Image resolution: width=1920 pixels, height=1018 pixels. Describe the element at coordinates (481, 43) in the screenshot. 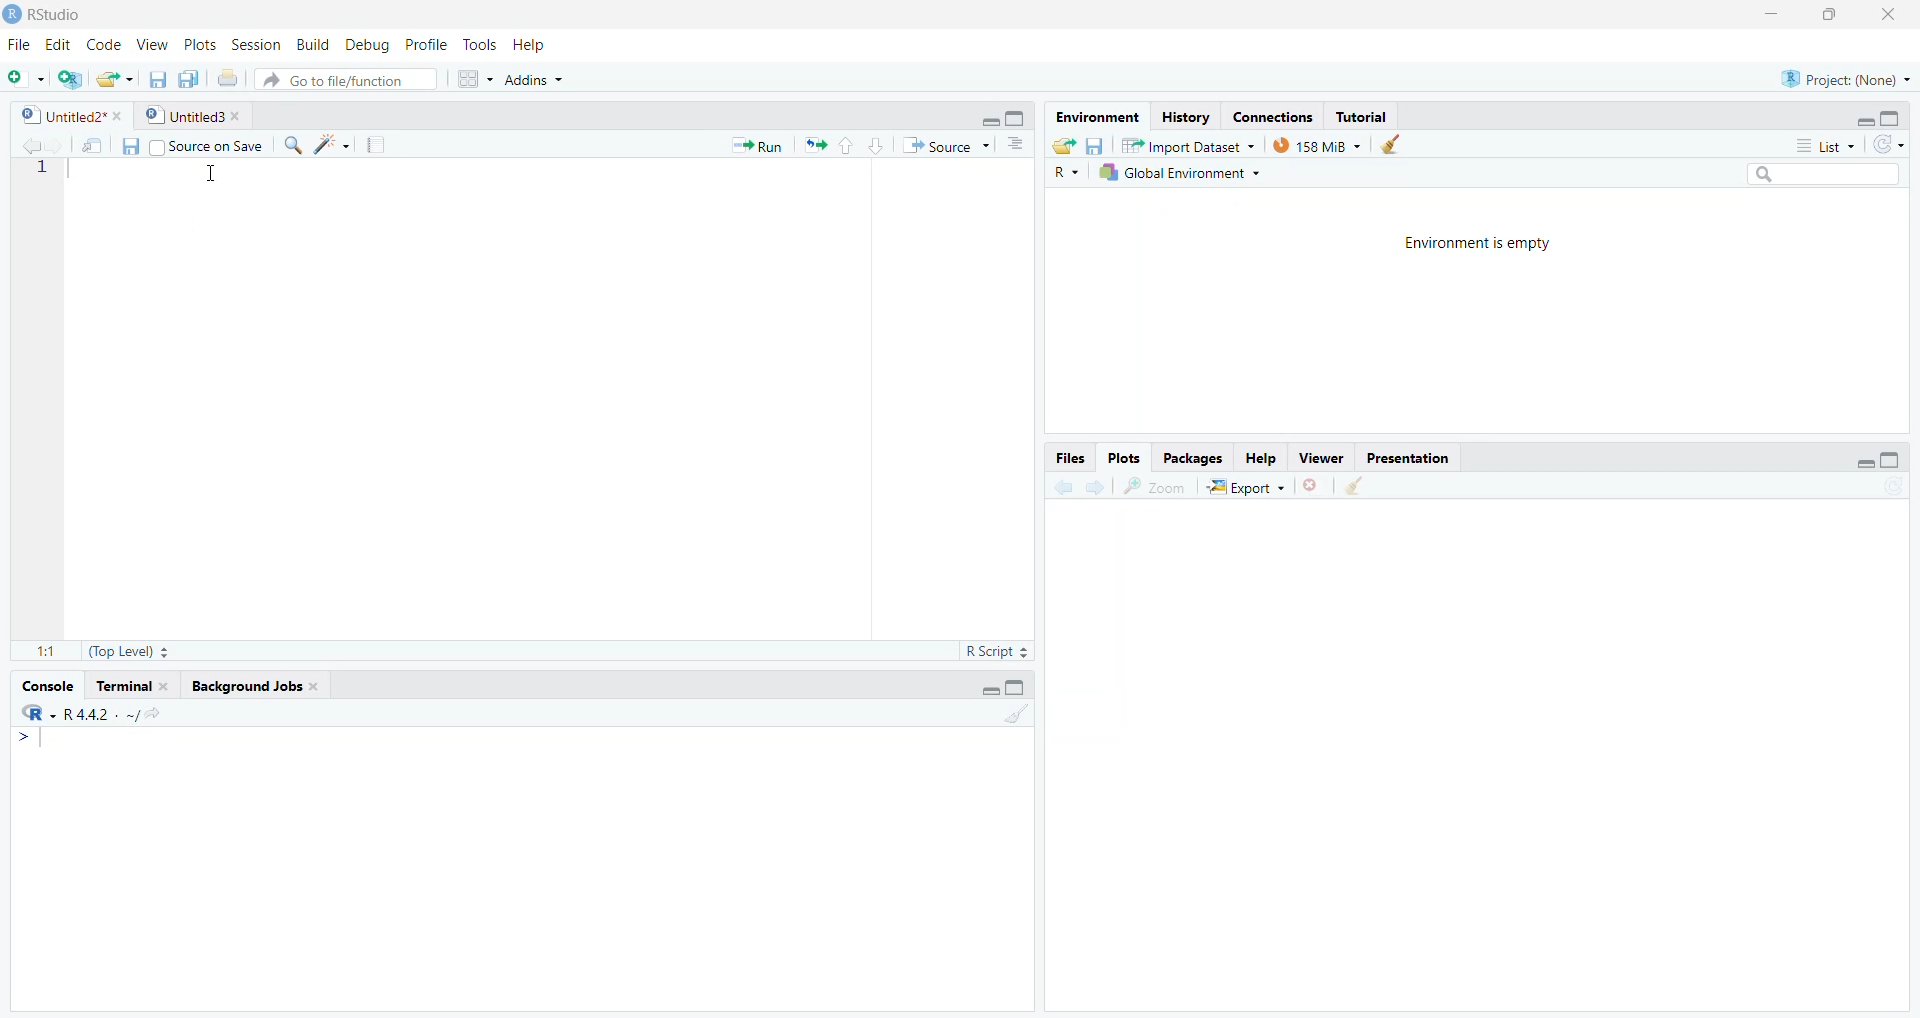

I see `Tools` at that location.